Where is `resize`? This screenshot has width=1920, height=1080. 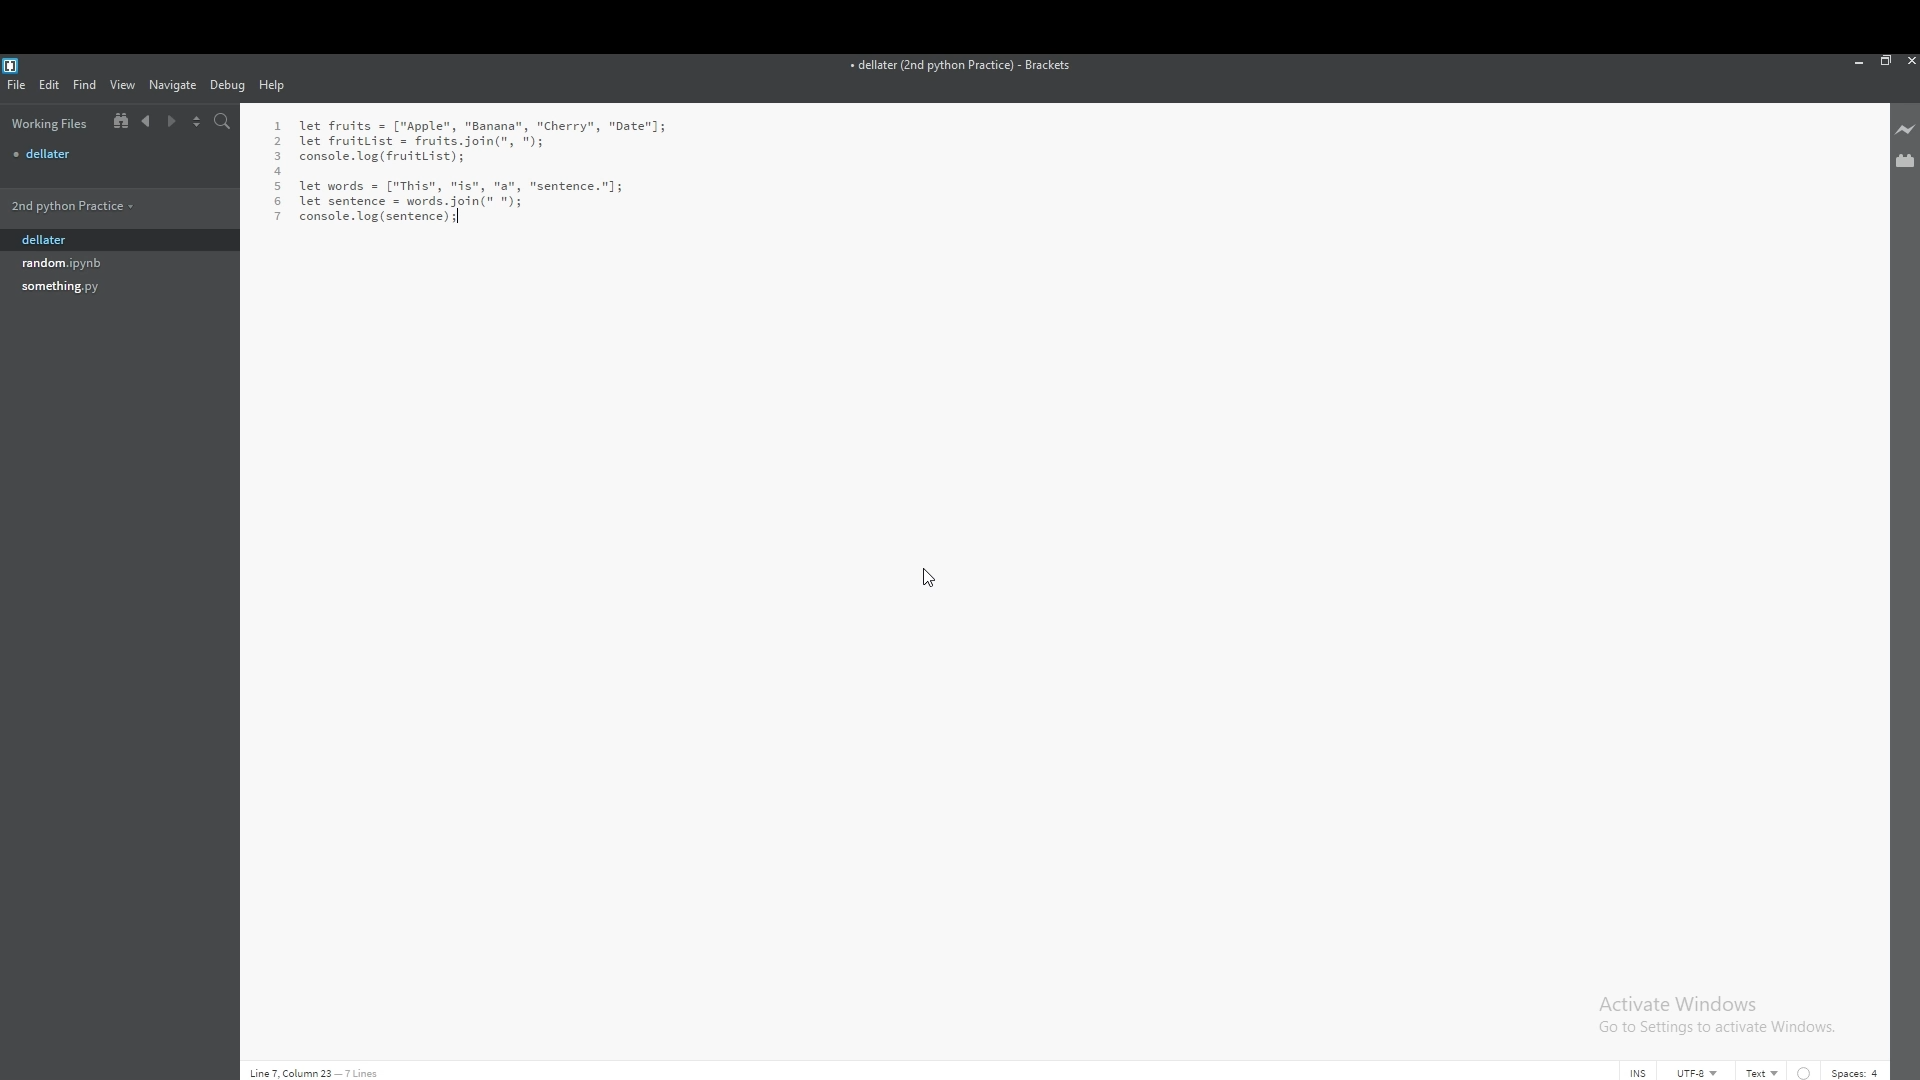
resize is located at coordinates (1885, 60).